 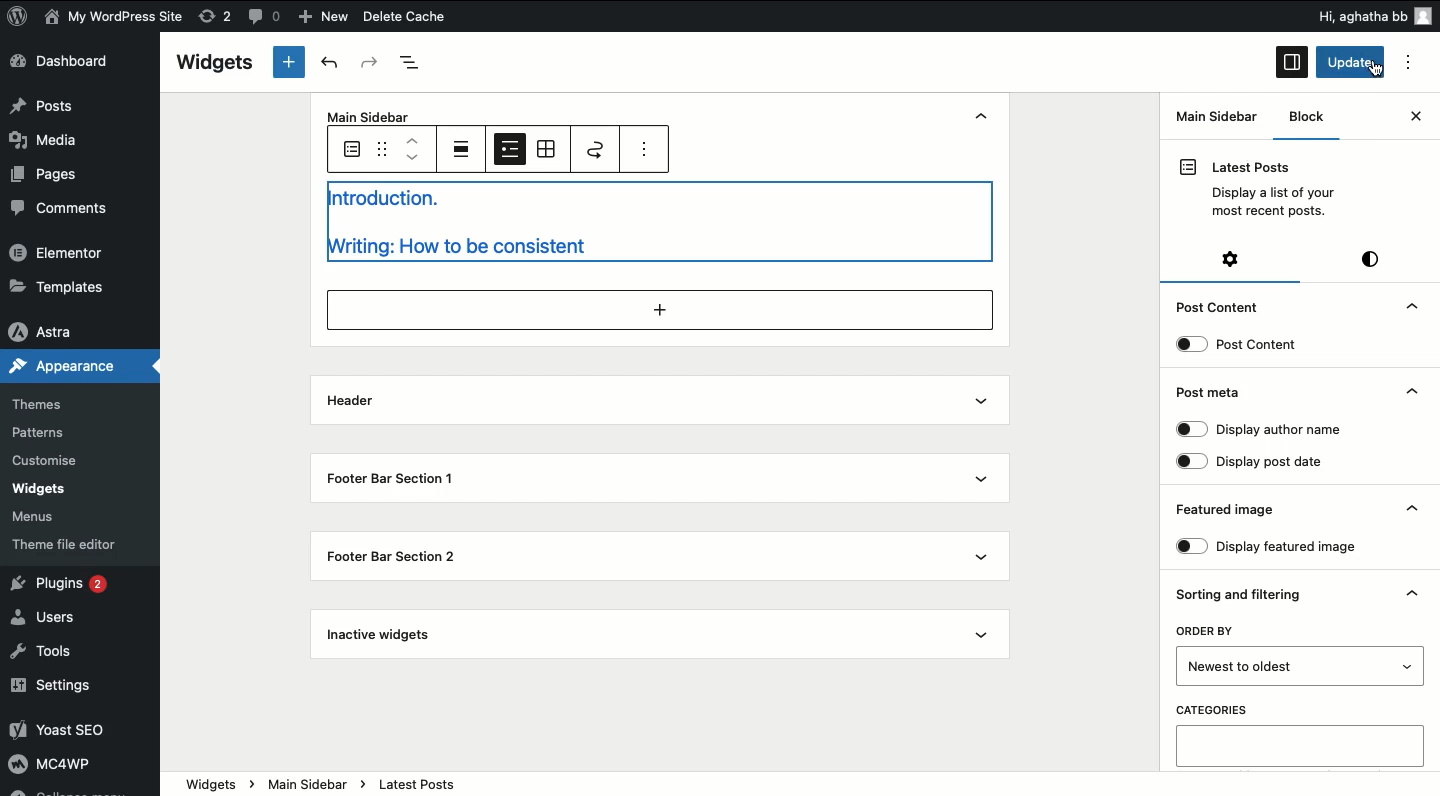 I want to click on Display author name, so click(x=1264, y=429).